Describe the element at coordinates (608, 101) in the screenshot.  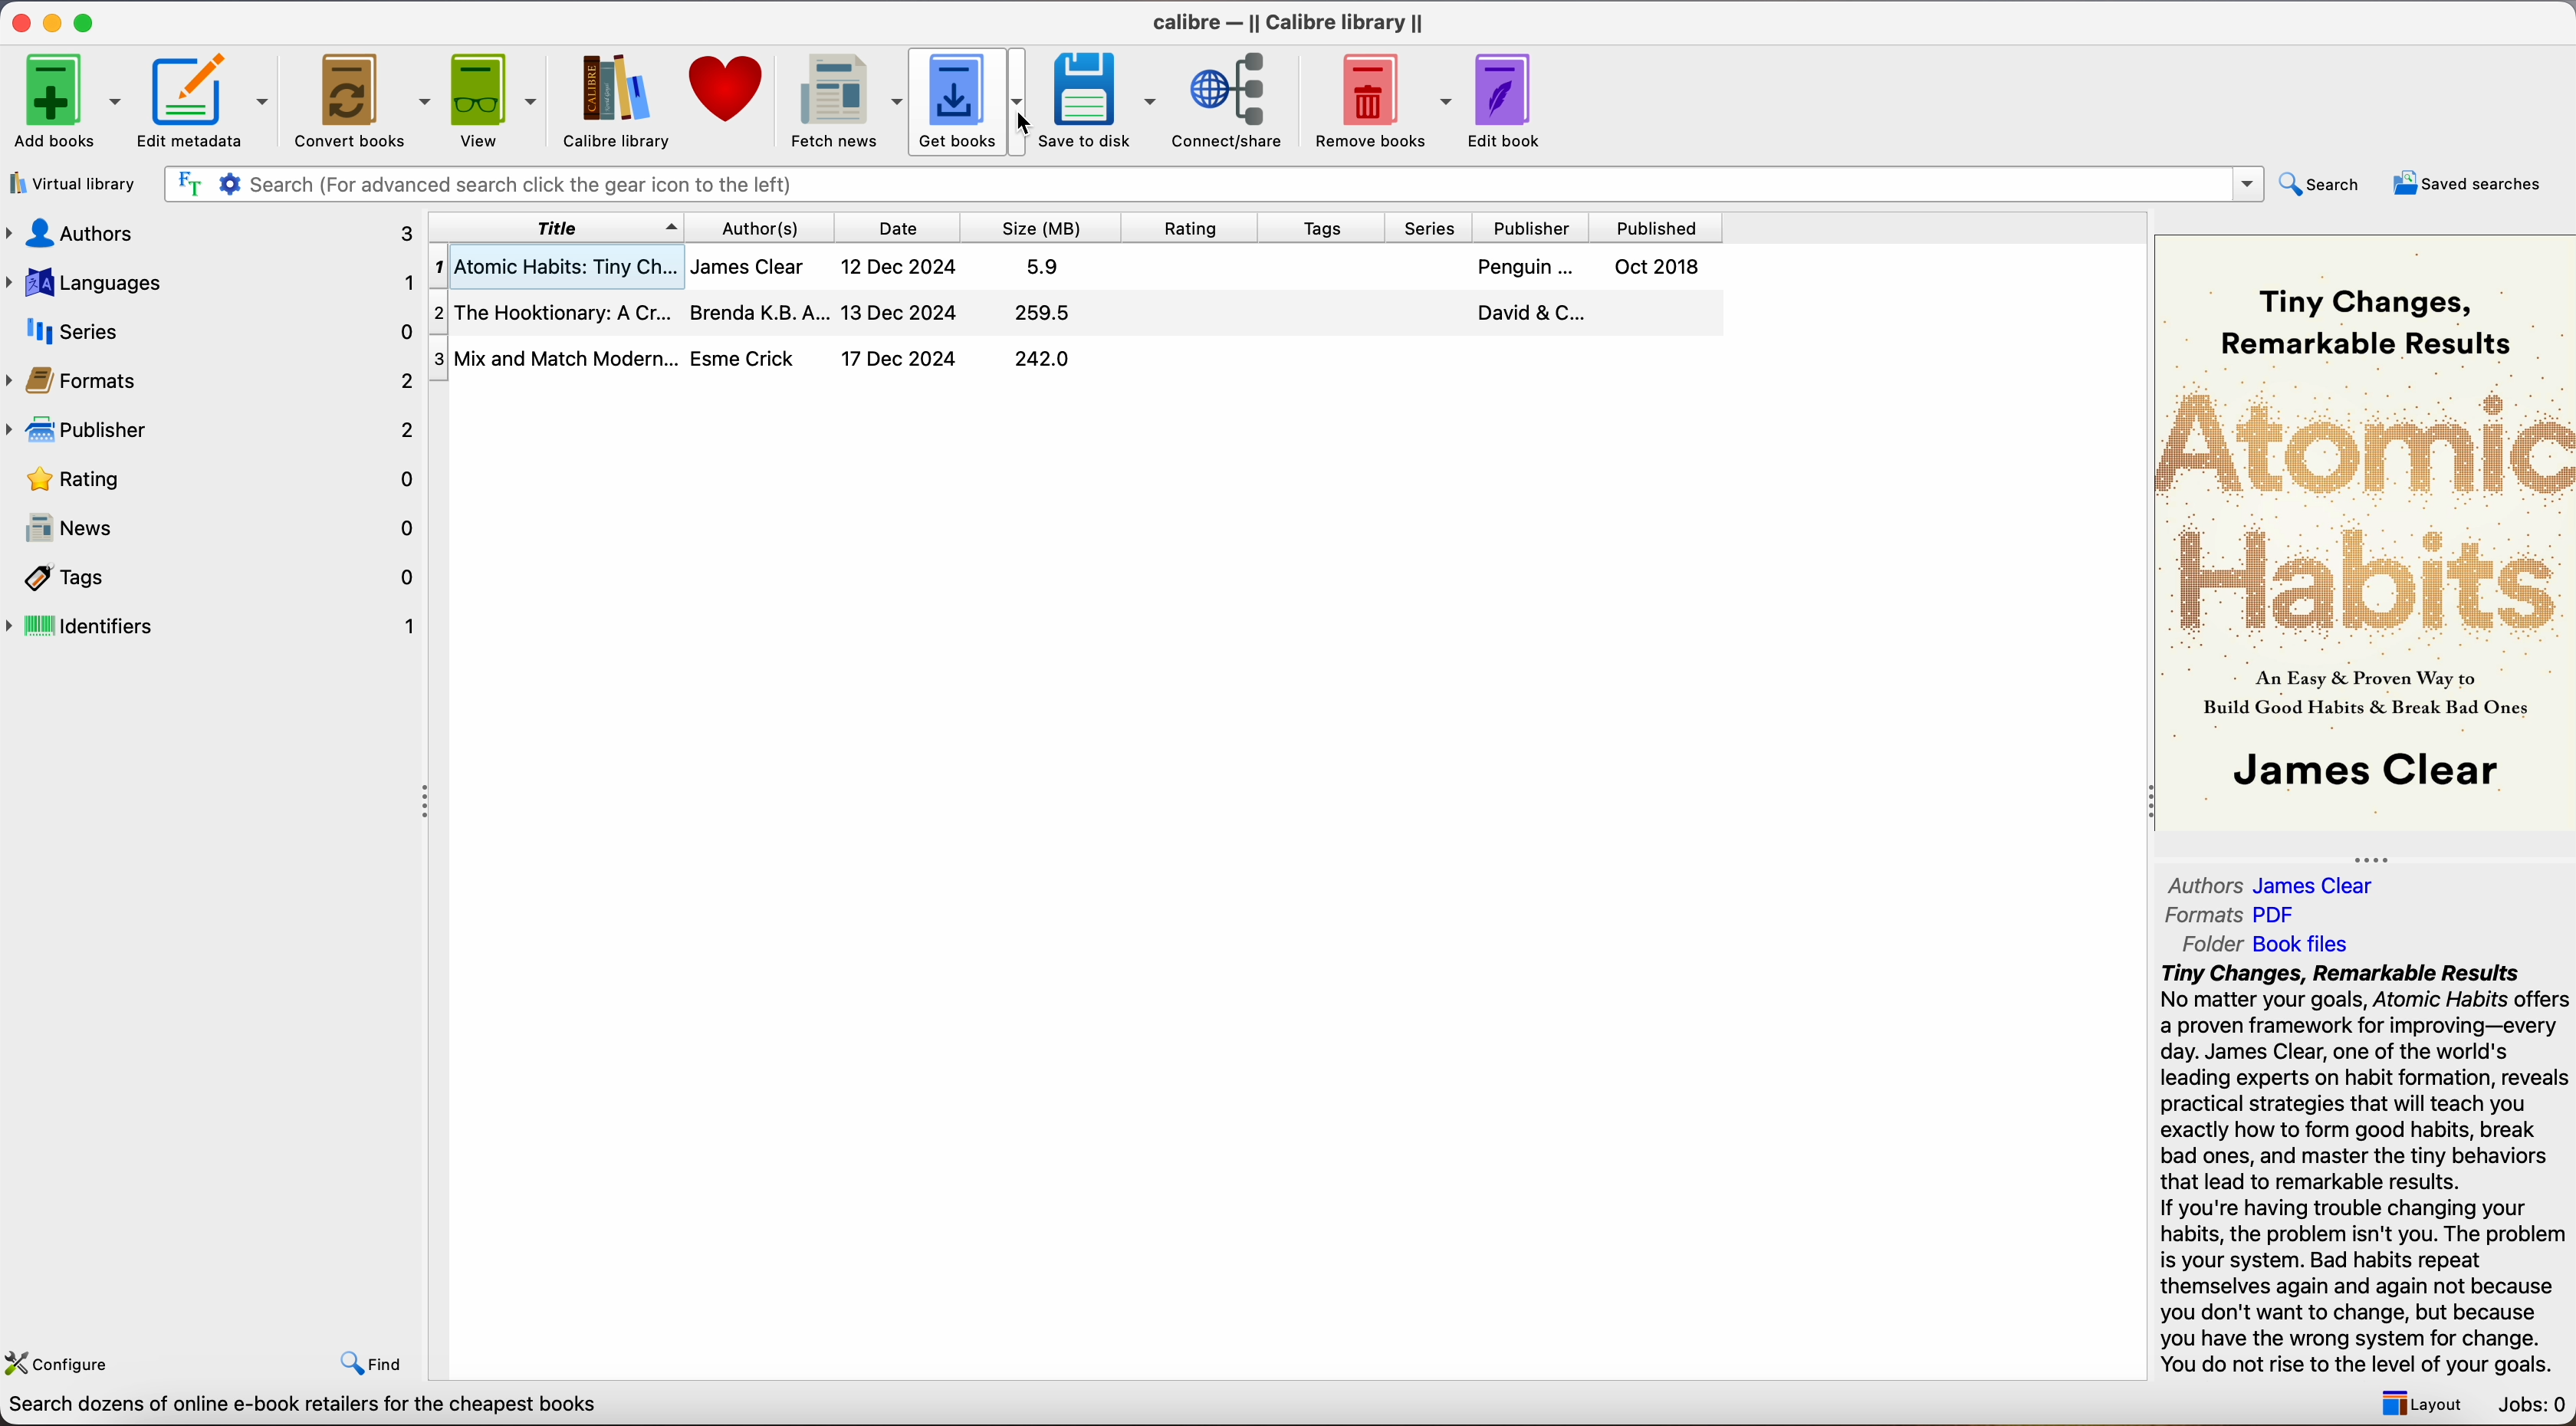
I see `calibre library` at that location.